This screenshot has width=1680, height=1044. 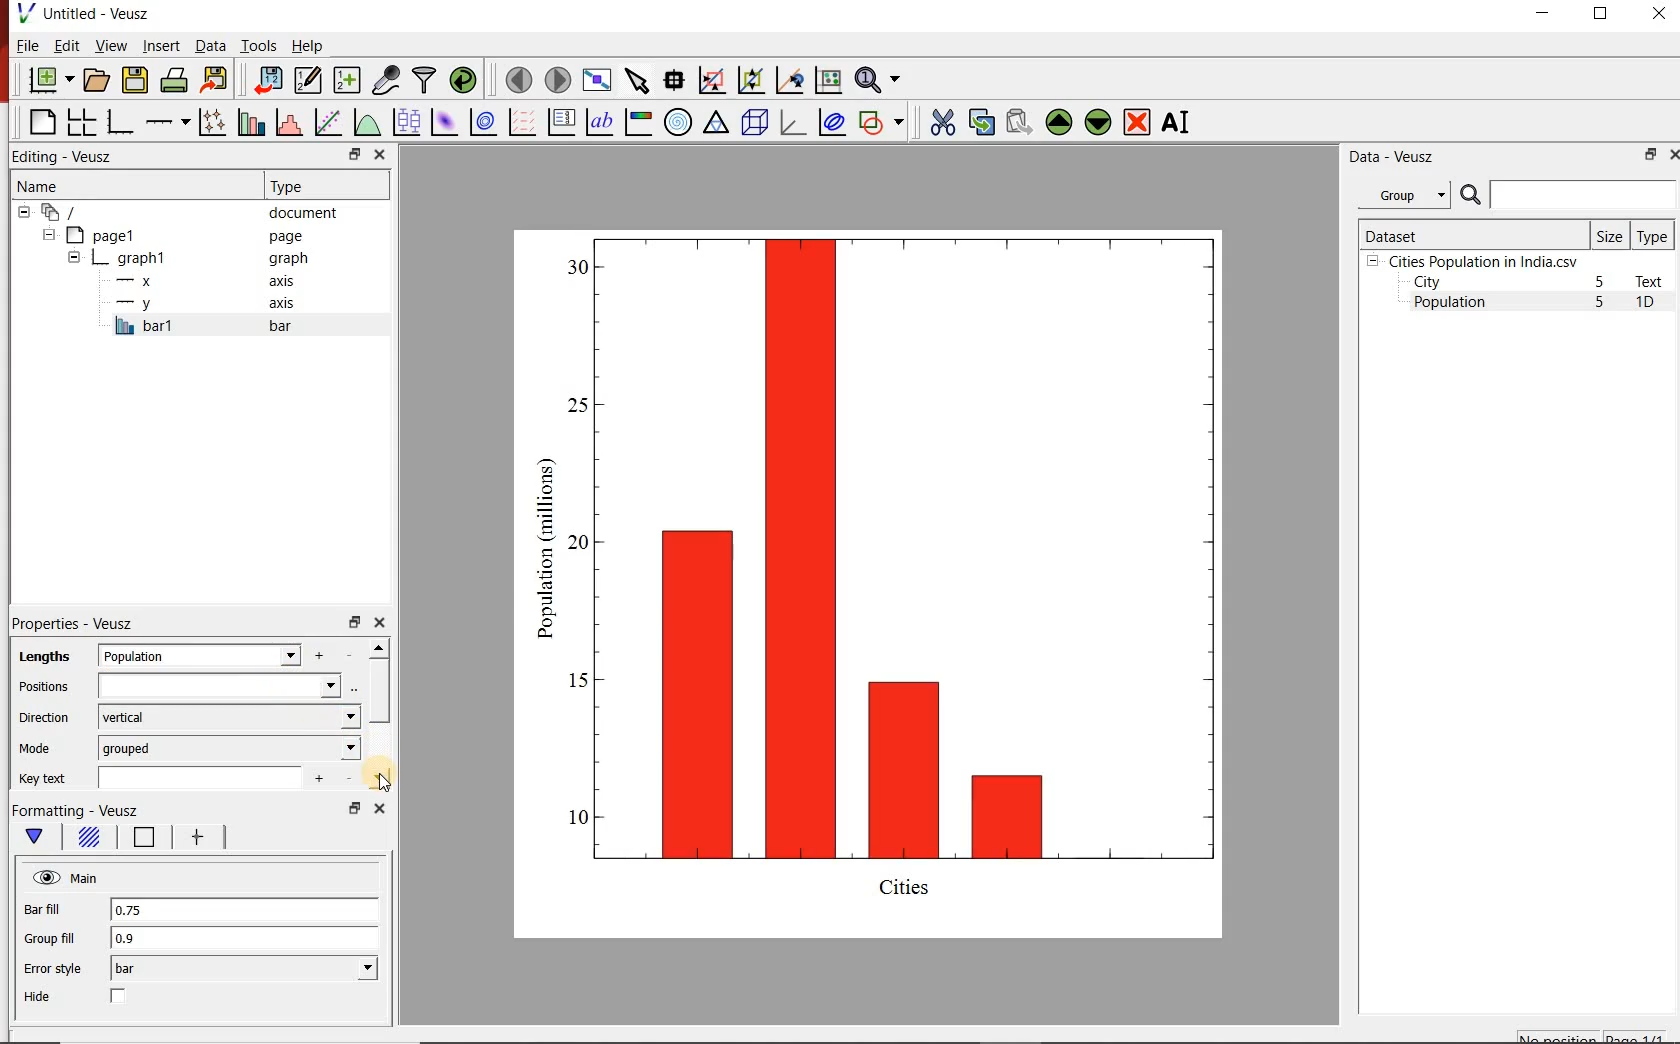 I want to click on cut the selected widget, so click(x=939, y=122).